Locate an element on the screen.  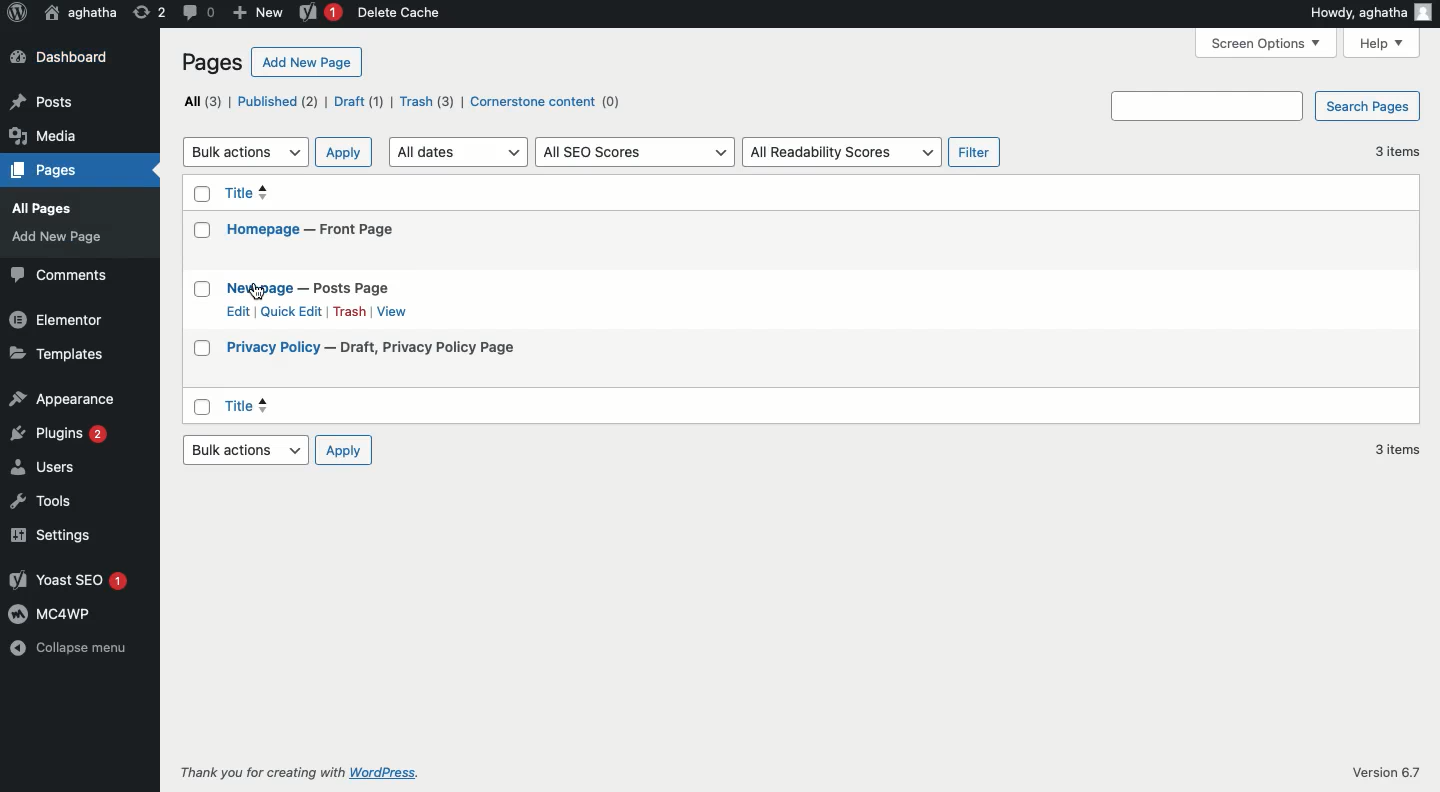
View is located at coordinates (395, 312).